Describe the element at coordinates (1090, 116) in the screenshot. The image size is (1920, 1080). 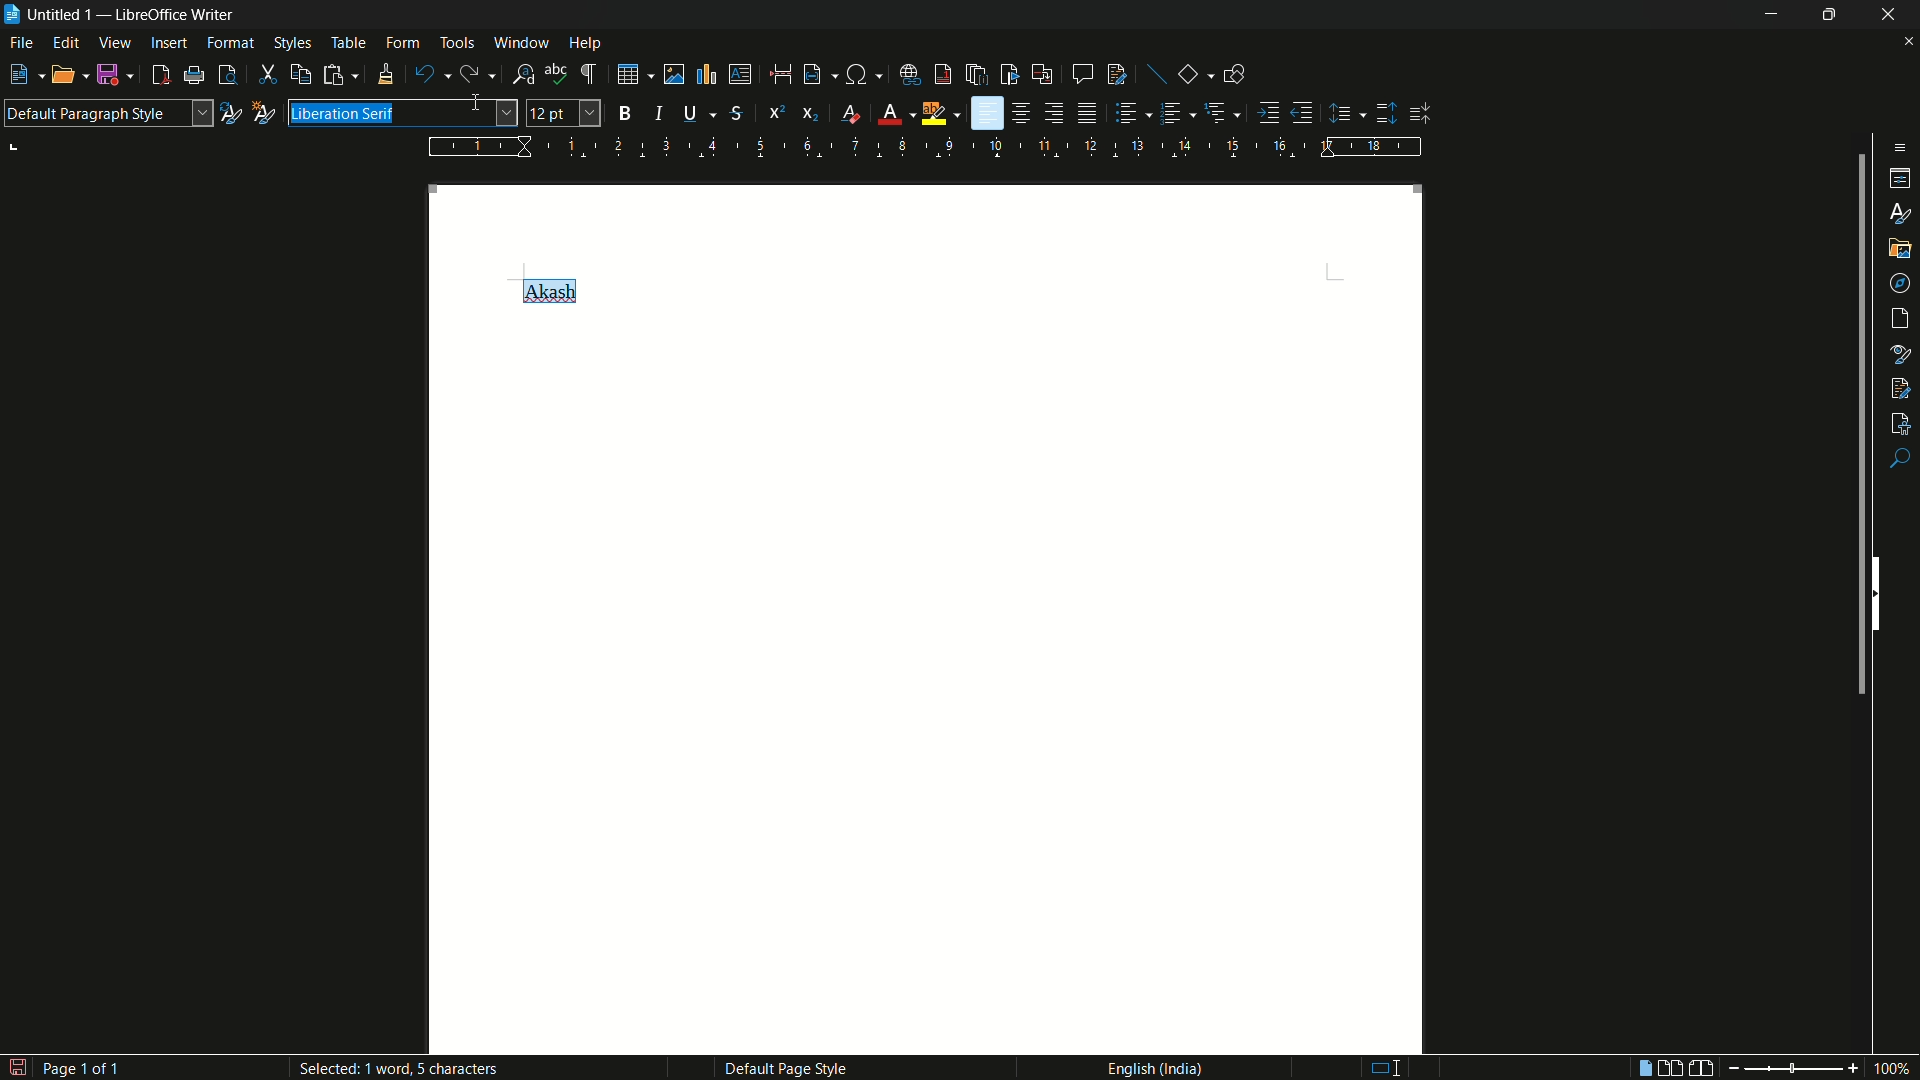
I see `justify` at that location.